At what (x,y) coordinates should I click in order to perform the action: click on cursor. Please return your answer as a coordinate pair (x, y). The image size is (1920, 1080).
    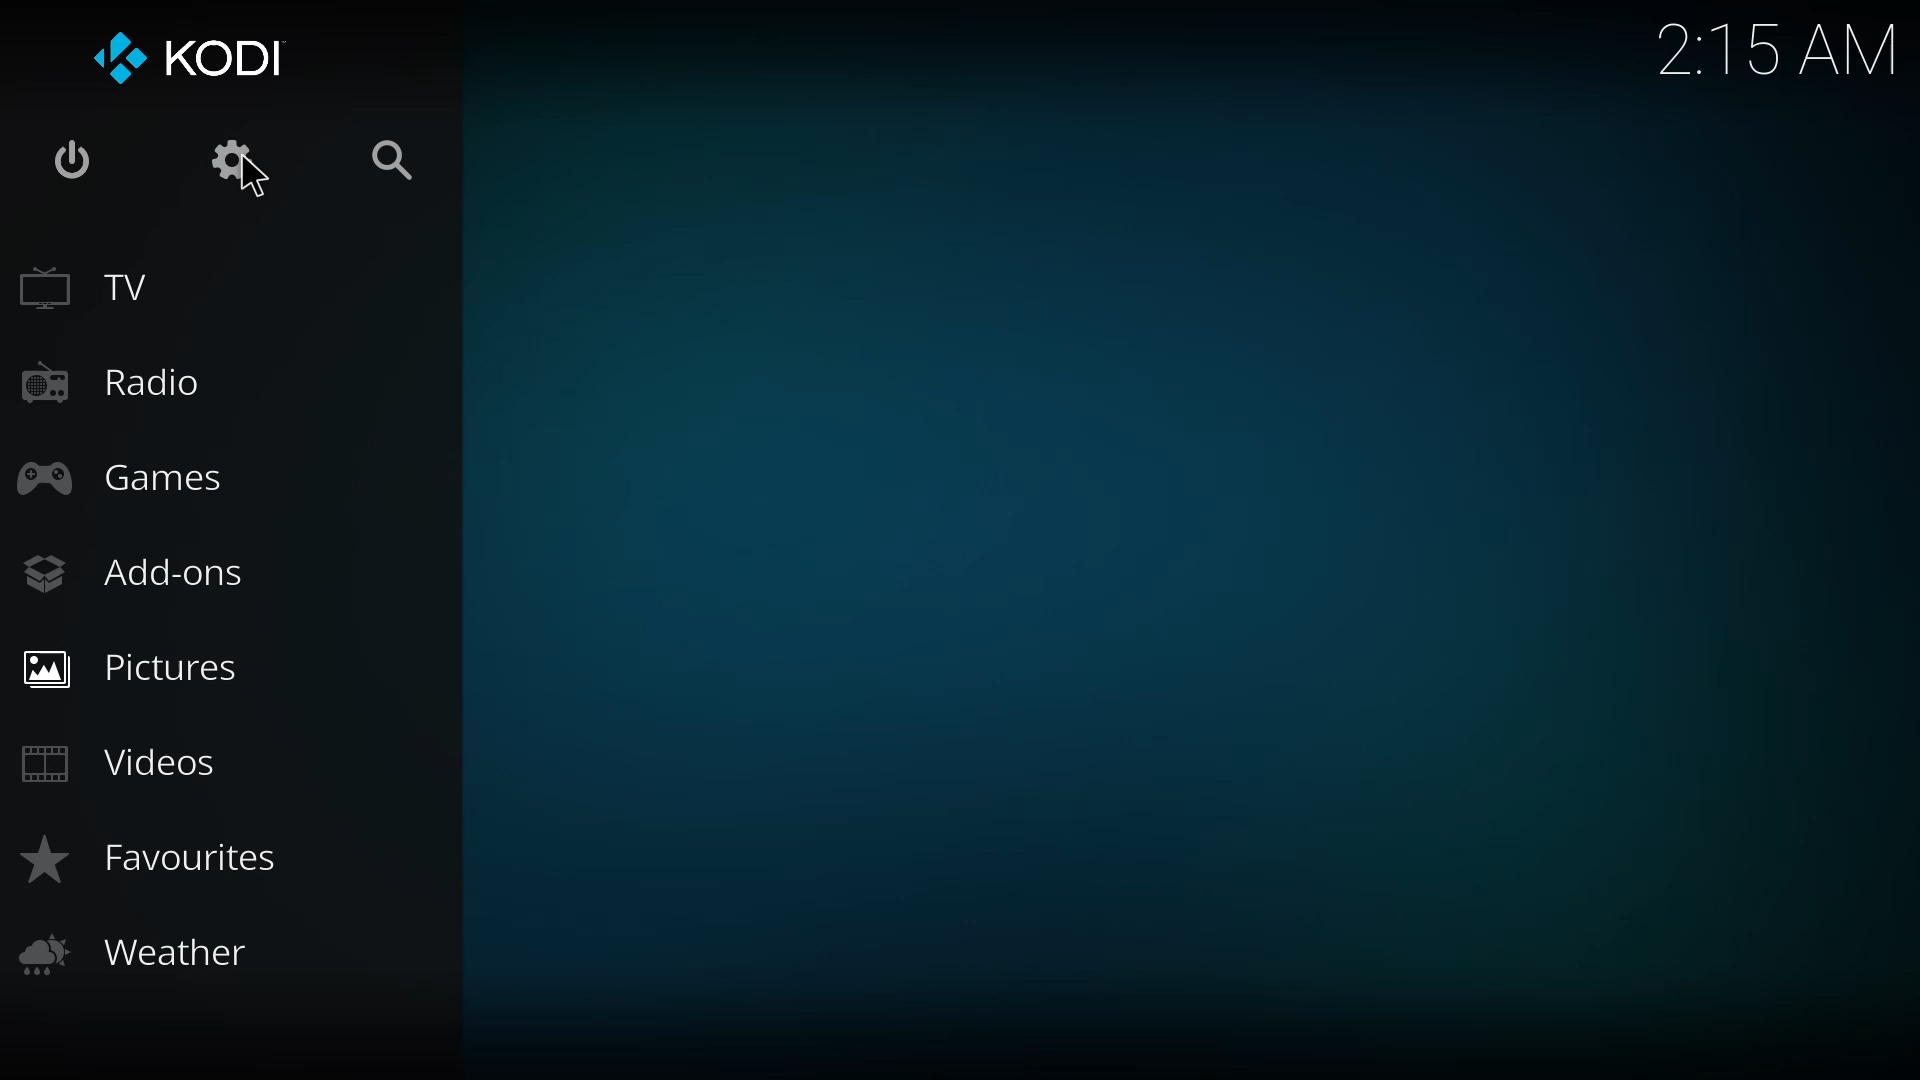
    Looking at the image, I should click on (254, 178).